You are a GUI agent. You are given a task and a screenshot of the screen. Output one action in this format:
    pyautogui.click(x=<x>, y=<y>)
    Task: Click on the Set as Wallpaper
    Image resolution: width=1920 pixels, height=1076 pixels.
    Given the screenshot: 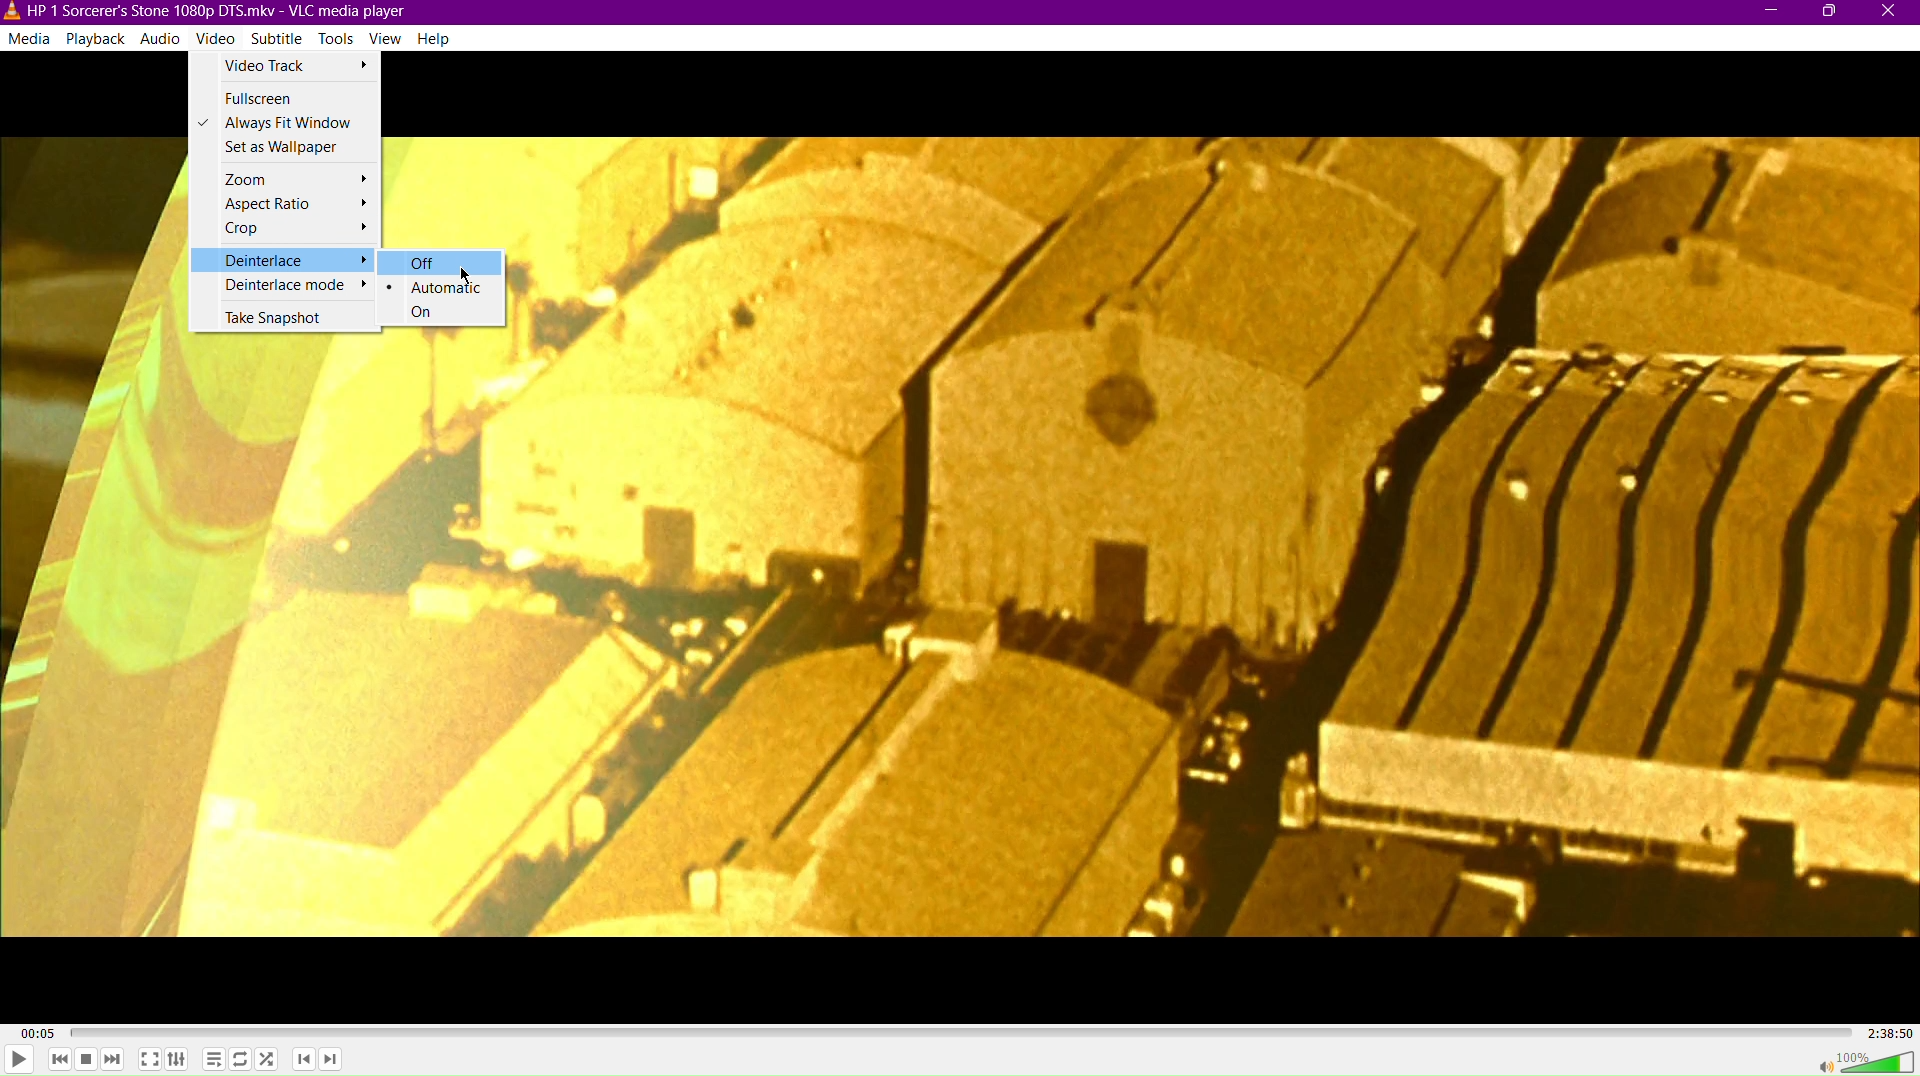 What is the action you would take?
    pyautogui.click(x=284, y=149)
    